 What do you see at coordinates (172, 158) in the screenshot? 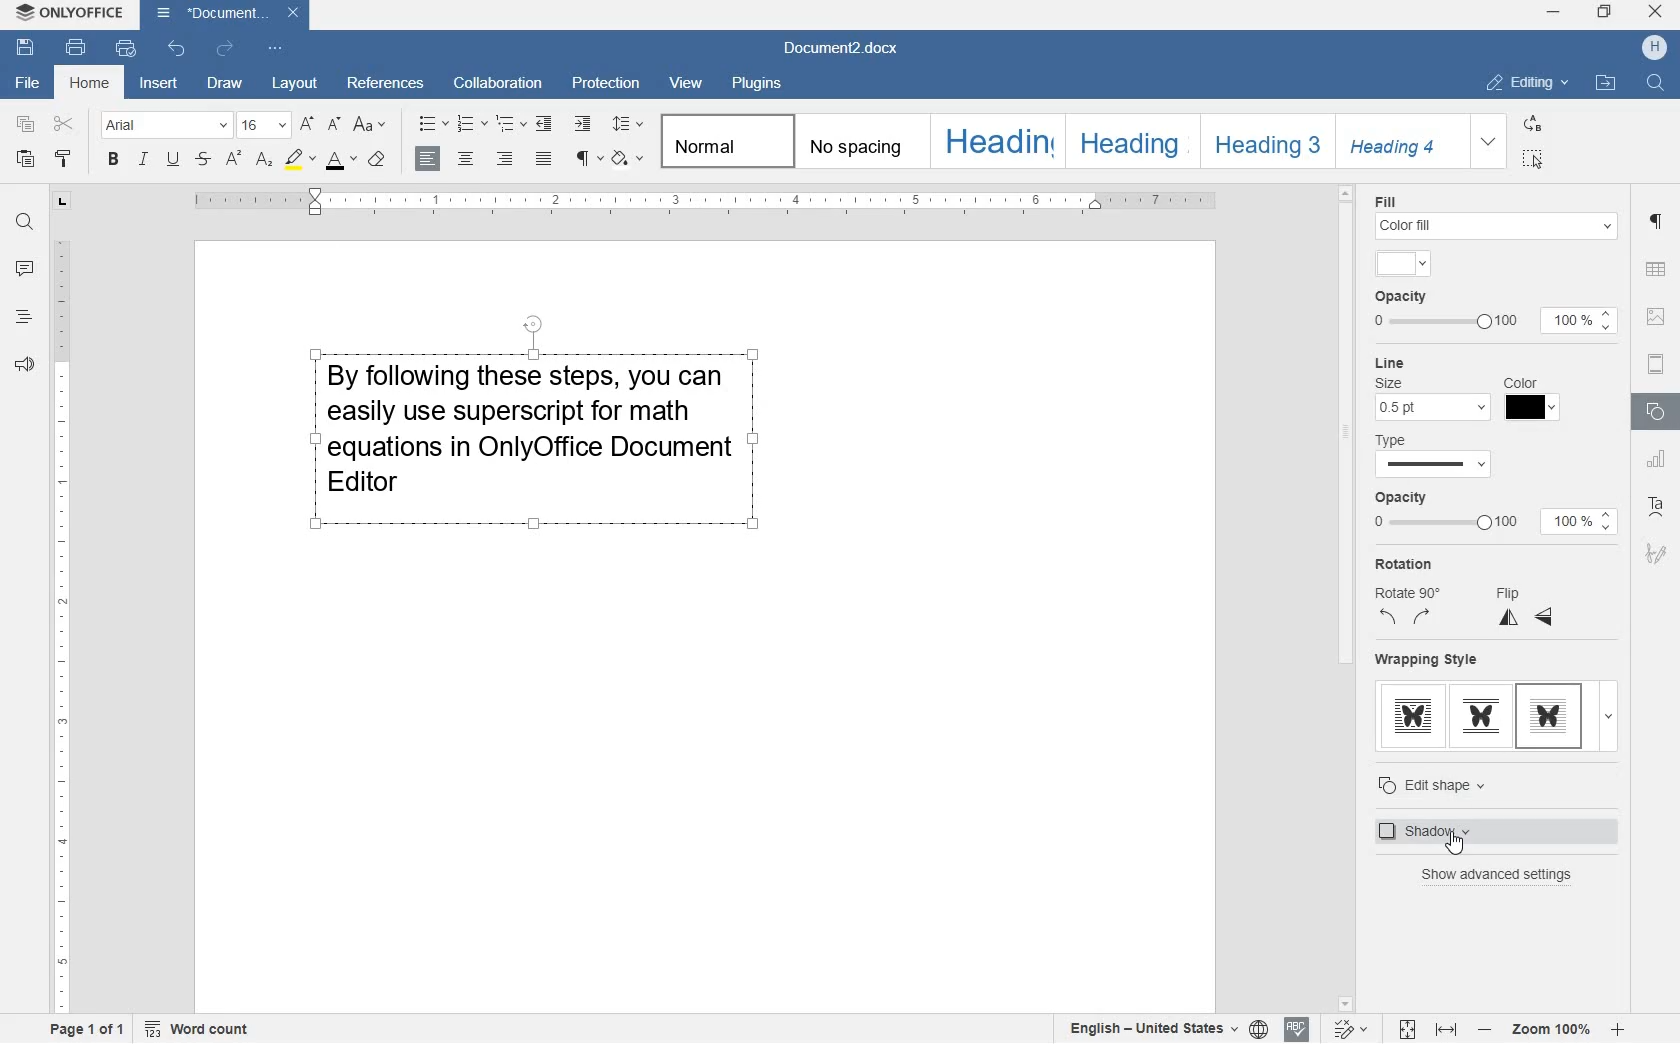
I see `underline` at bounding box center [172, 158].